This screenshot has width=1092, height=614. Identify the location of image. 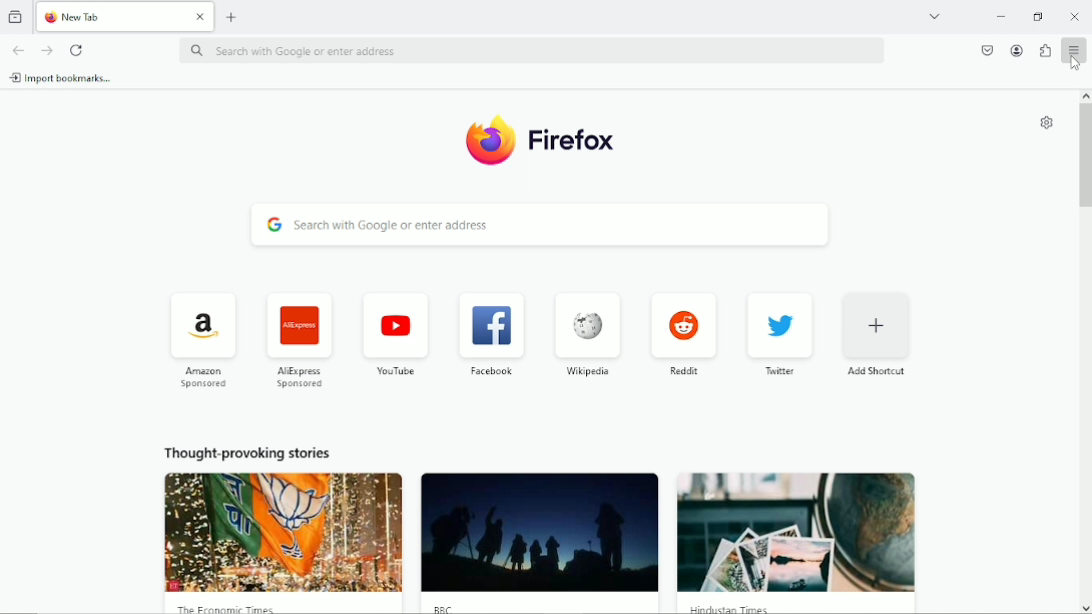
(797, 532).